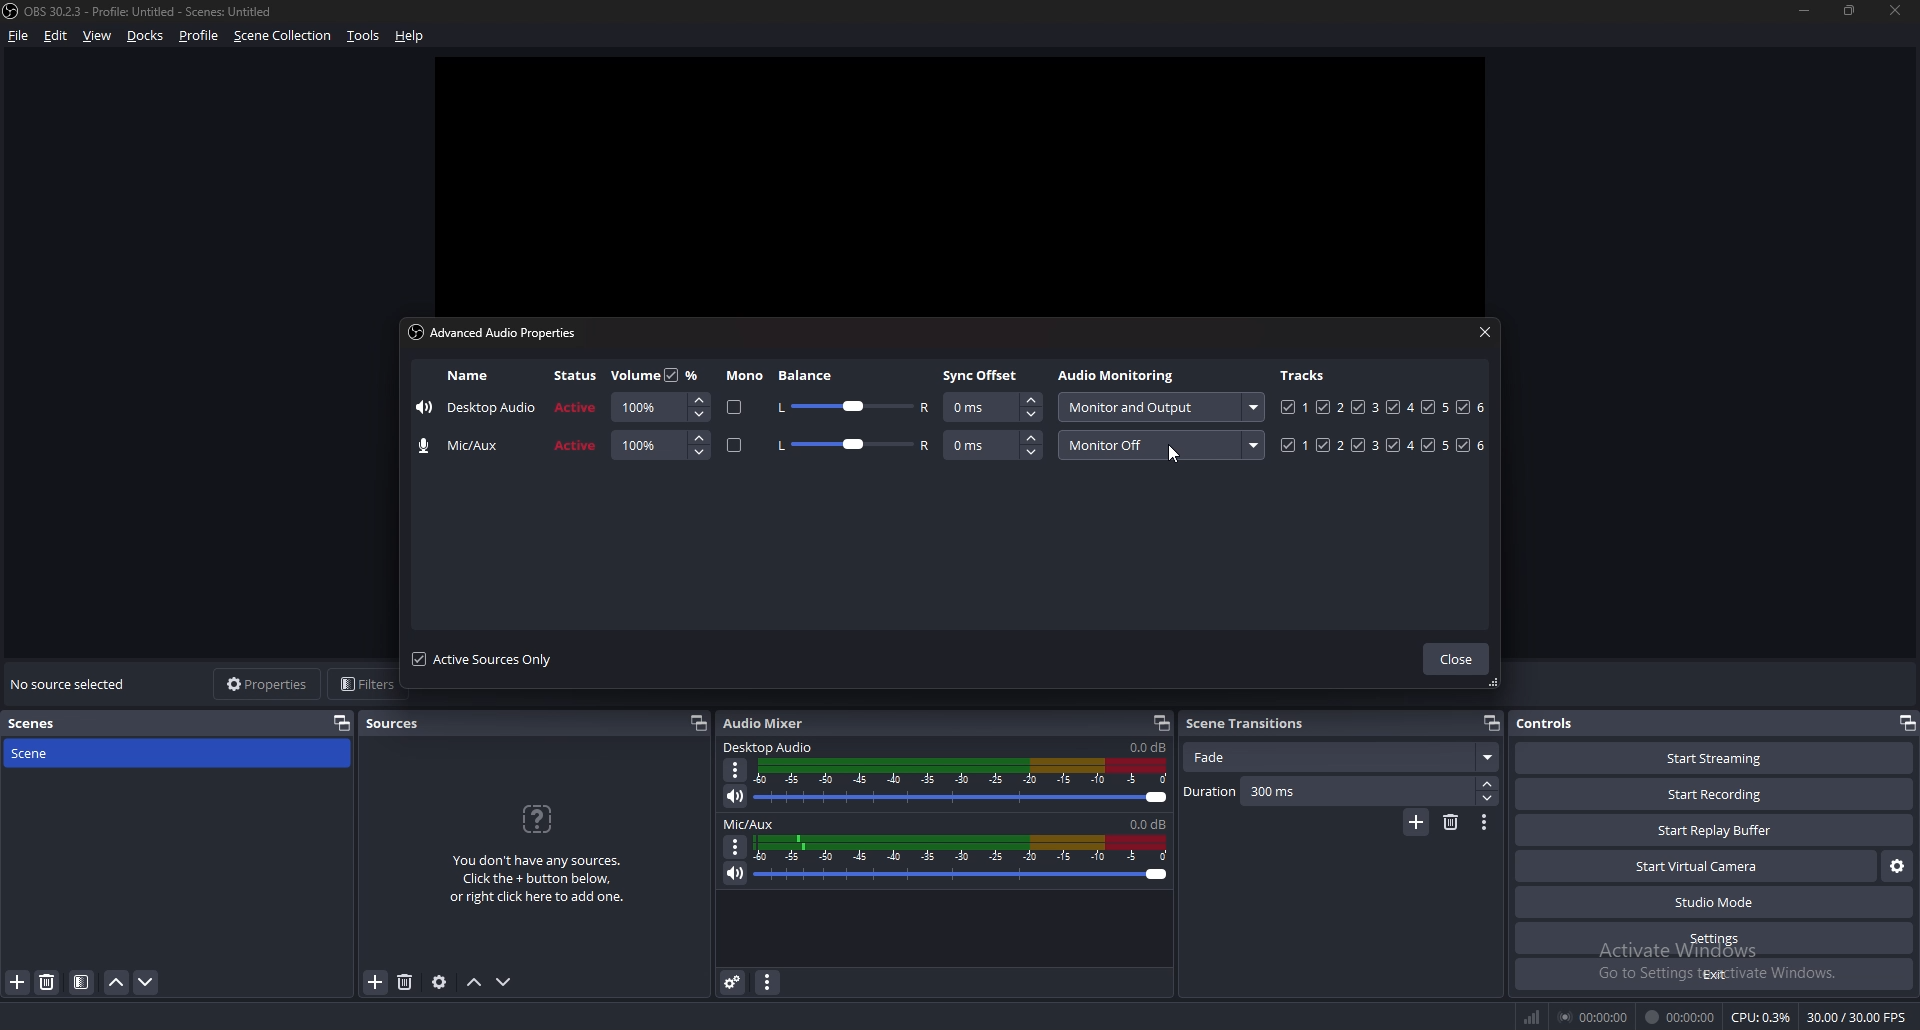 The width and height of the screenshot is (1920, 1030). Describe the element at coordinates (696, 724) in the screenshot. I see `popout` at that location.